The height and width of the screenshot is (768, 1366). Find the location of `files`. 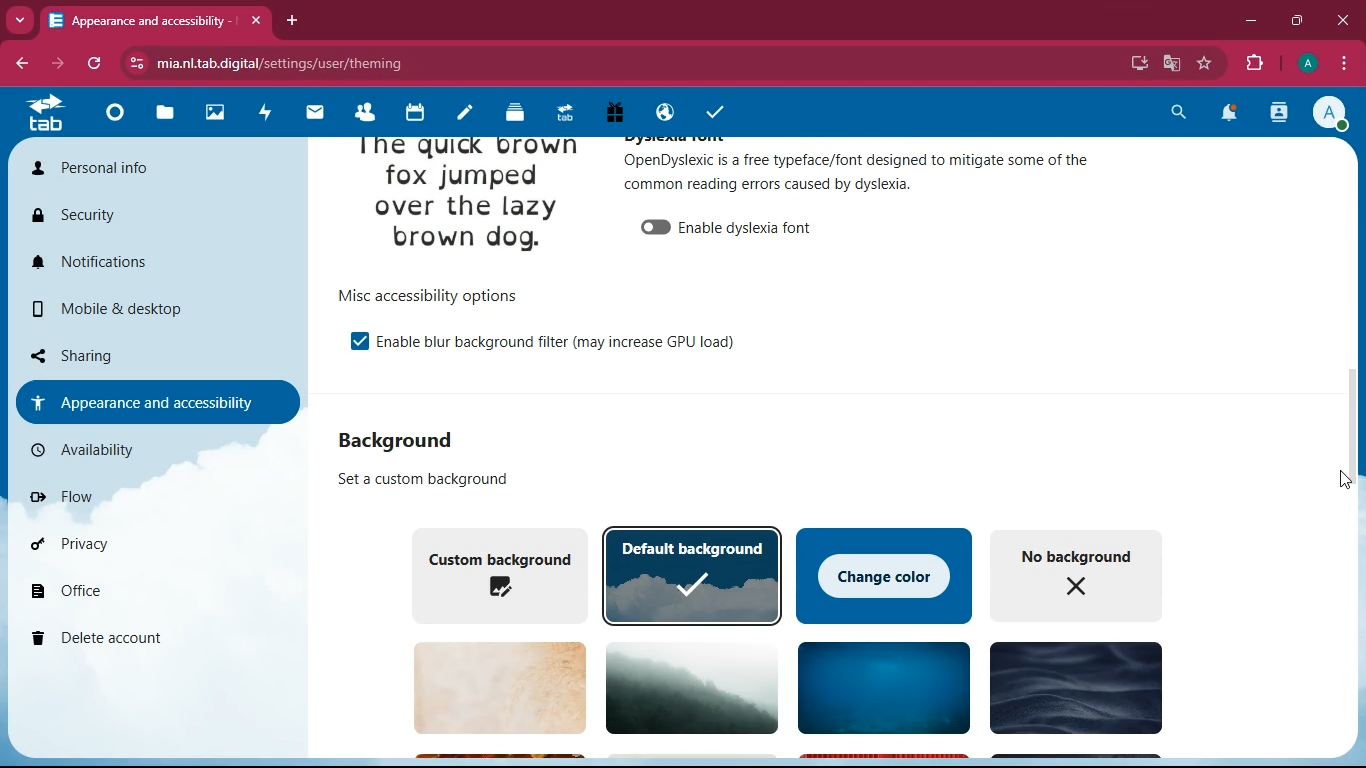

files is located at coordinates (160, 115).